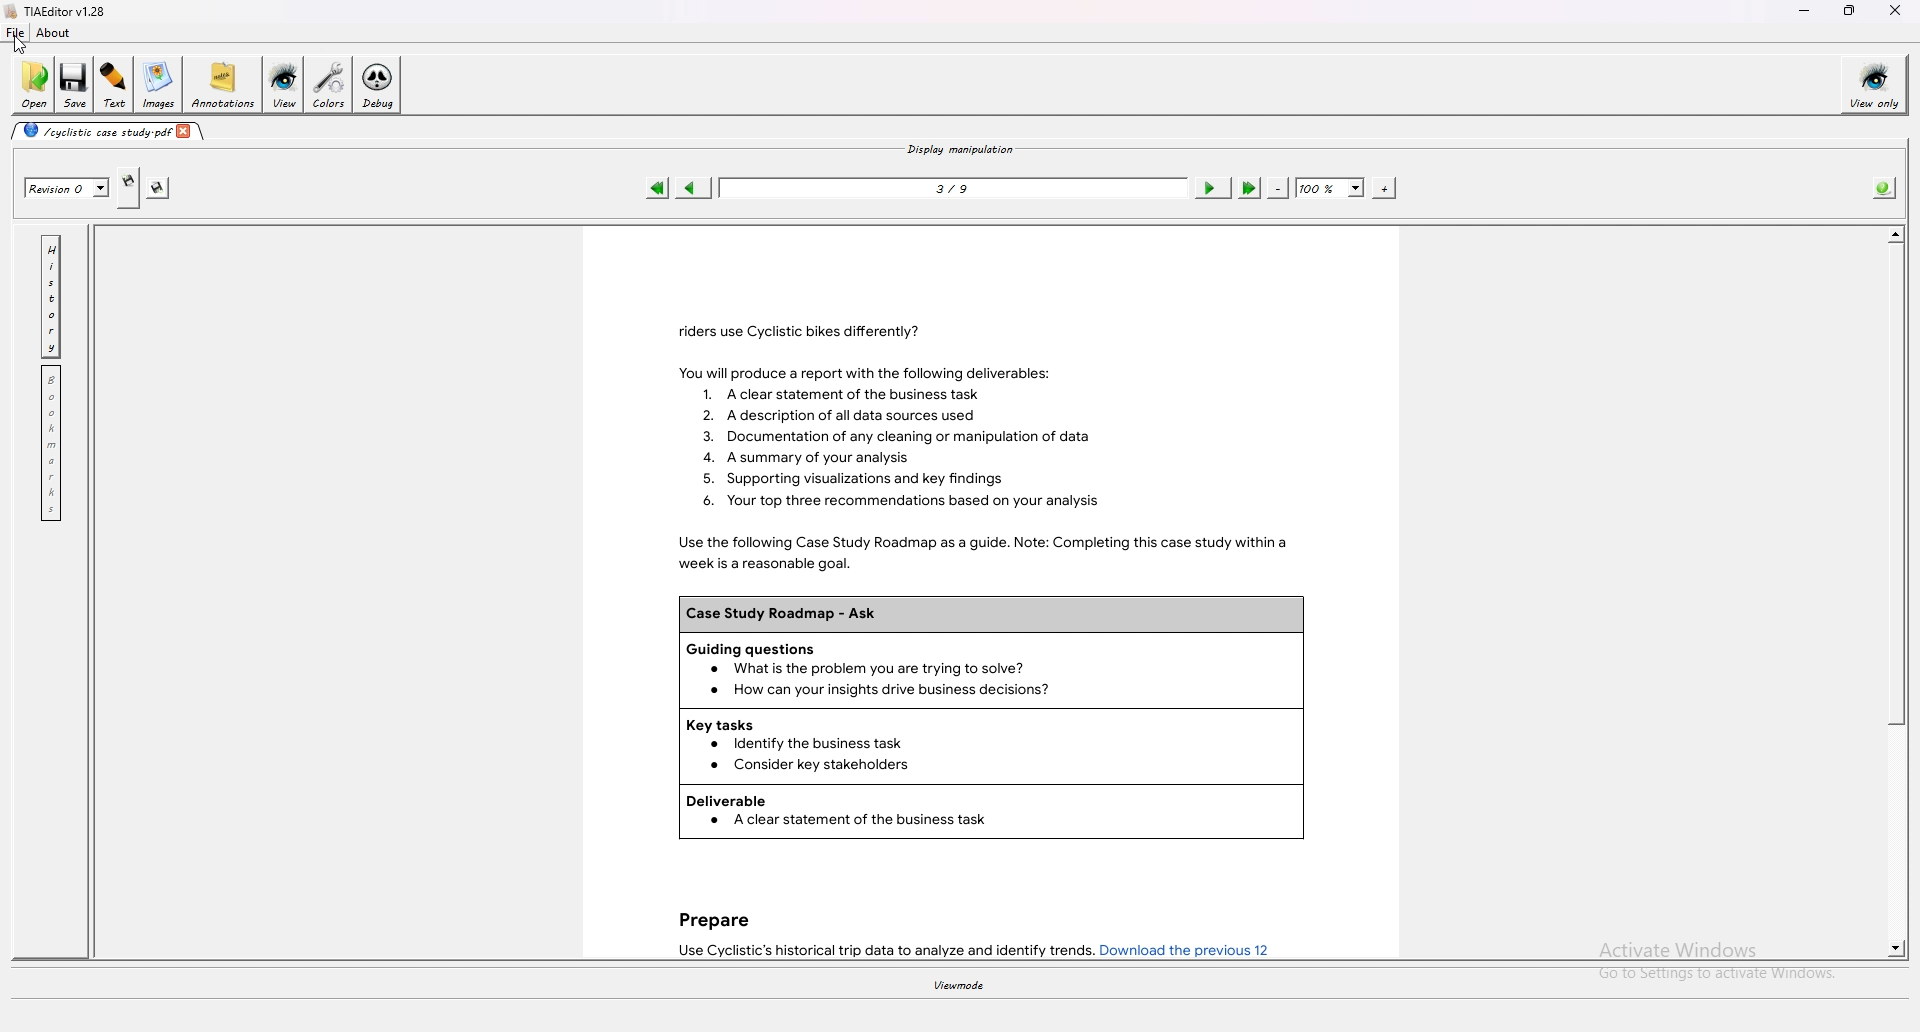  What do you see at coordinates (992, 672) in the screenshot?
I see `Guiding questions What is the problem you are trying to solve?How can your insights drive business decisions?` at bounding box center [992, 672].